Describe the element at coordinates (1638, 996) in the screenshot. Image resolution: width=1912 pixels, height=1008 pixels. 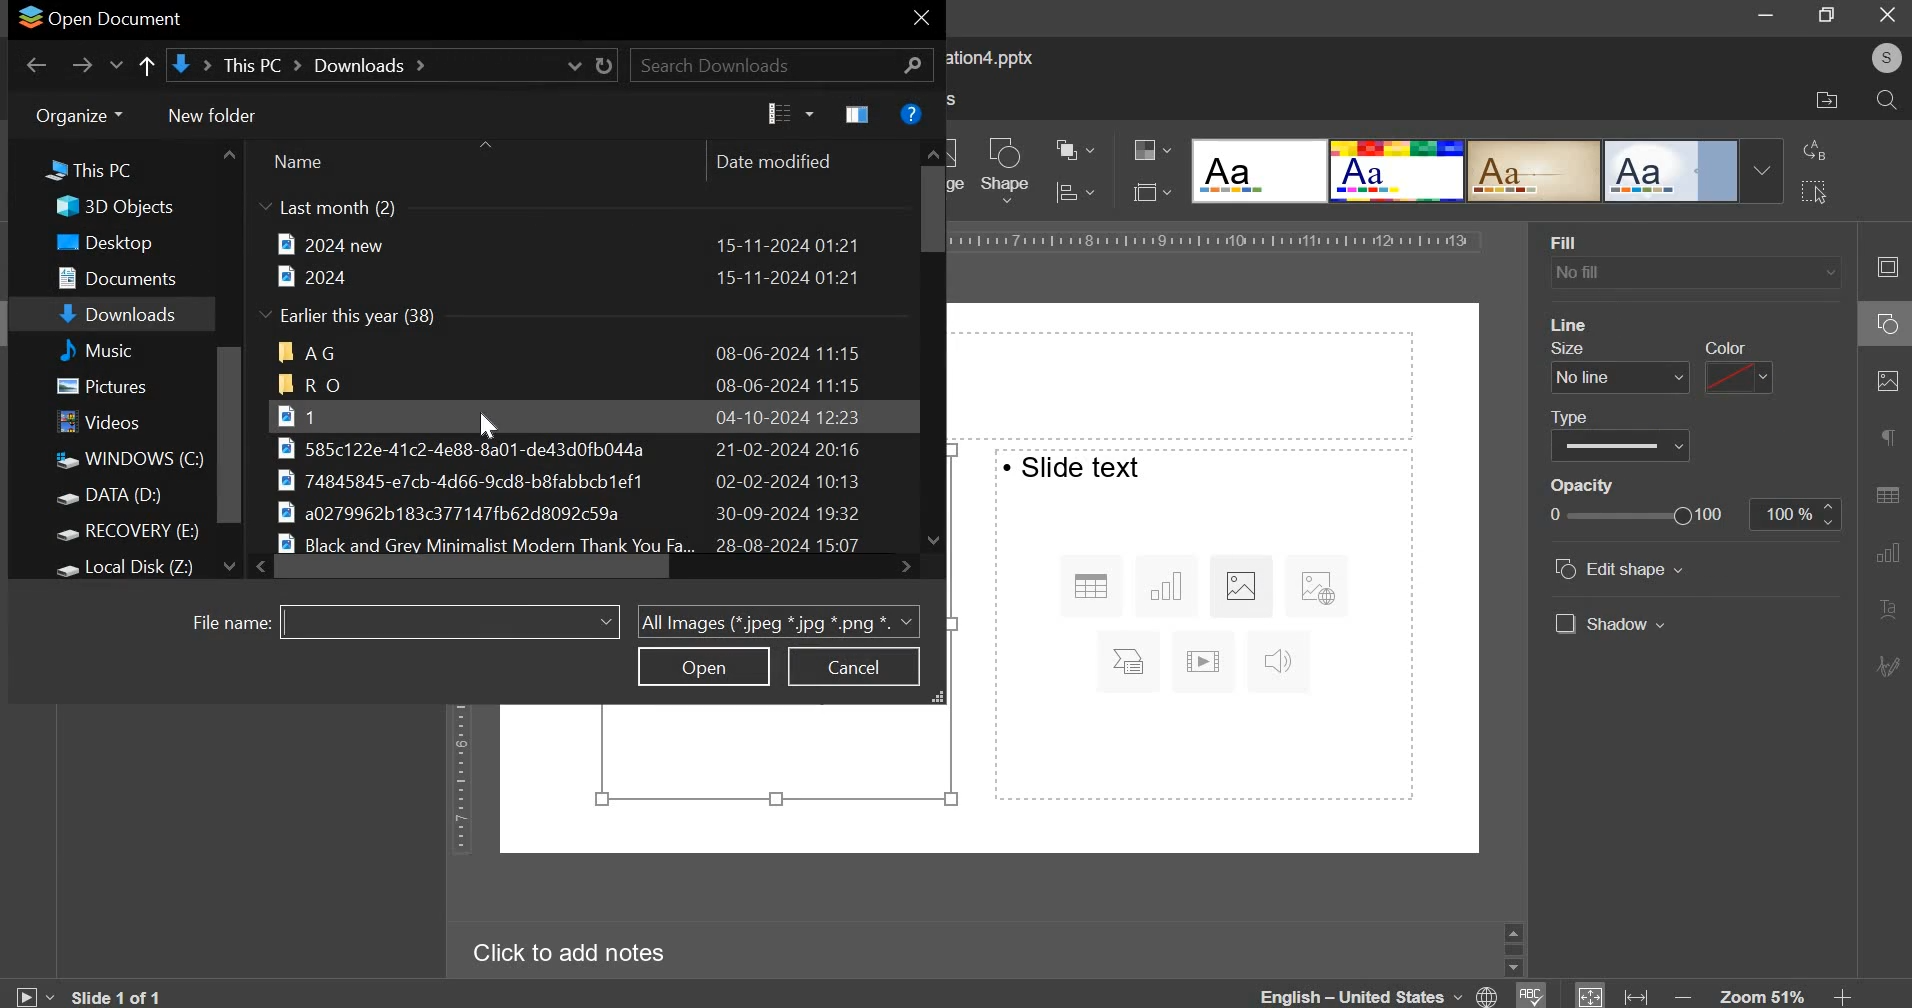
I see `fit to width` at that location.